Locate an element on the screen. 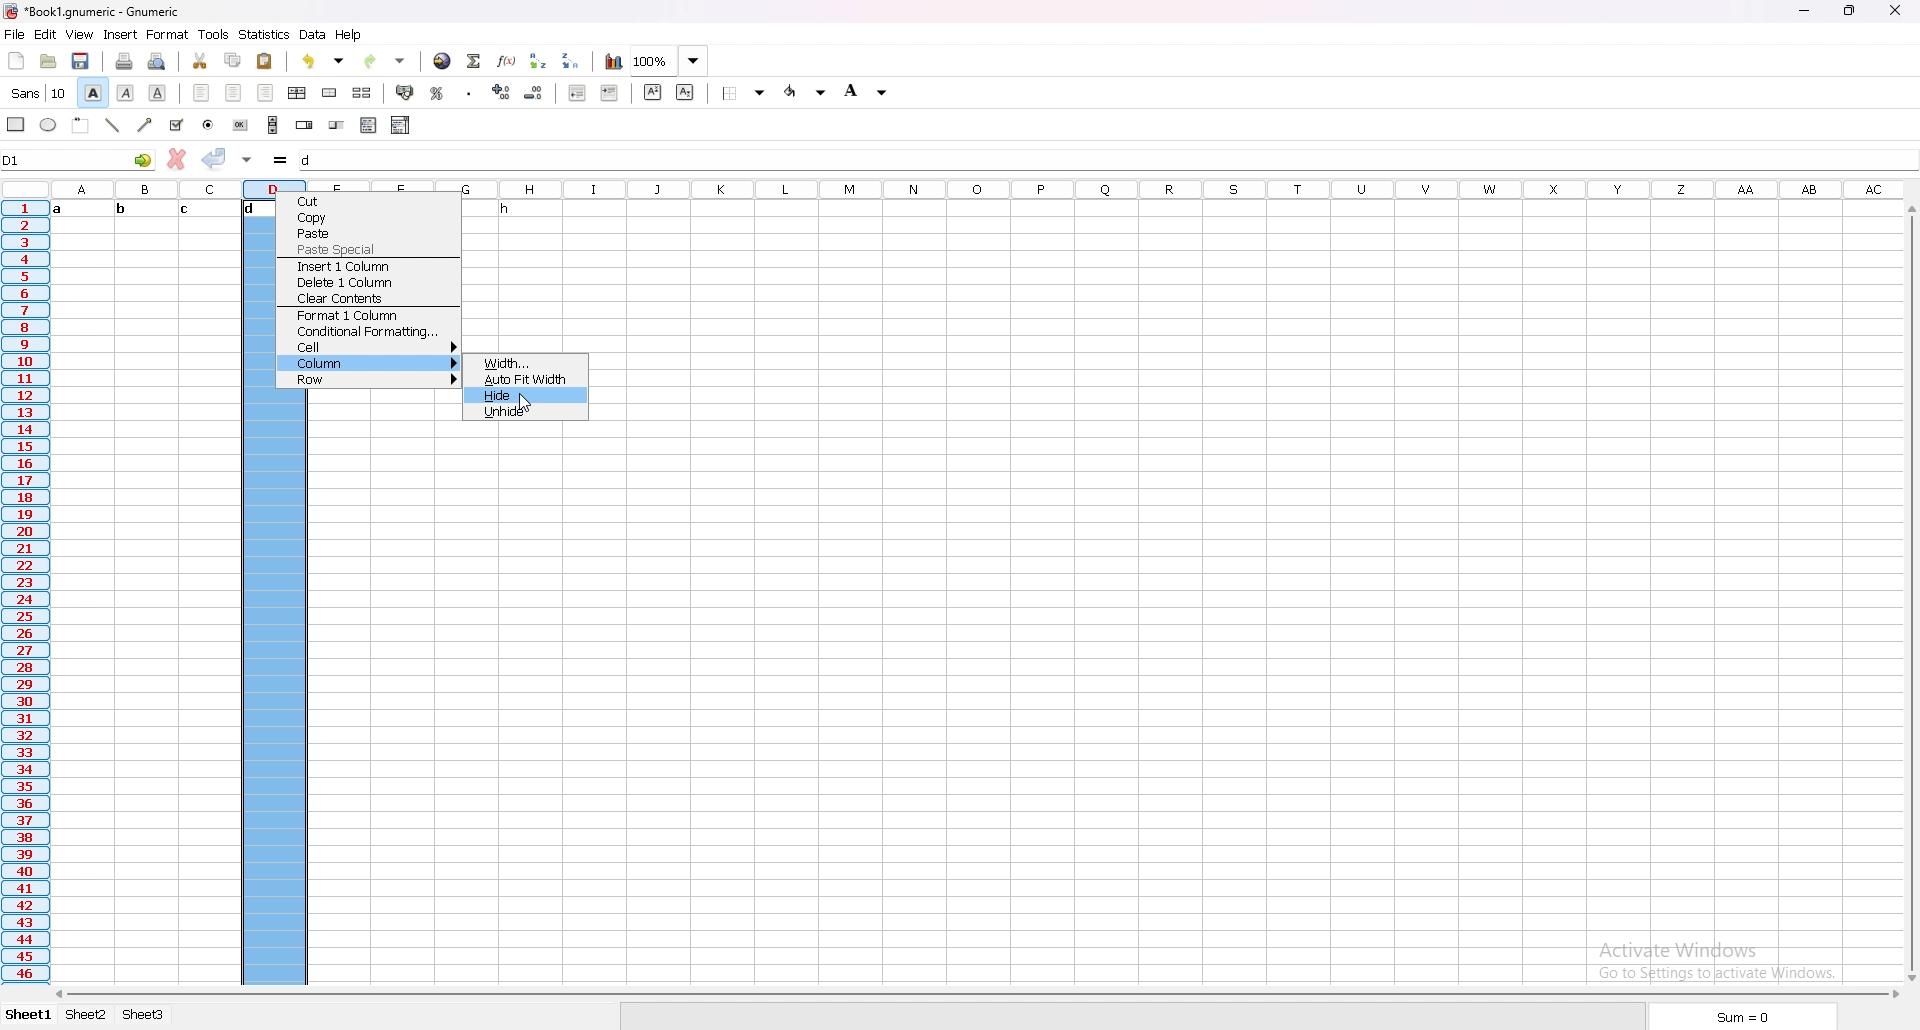  underline is located at coordinates (158, 93).